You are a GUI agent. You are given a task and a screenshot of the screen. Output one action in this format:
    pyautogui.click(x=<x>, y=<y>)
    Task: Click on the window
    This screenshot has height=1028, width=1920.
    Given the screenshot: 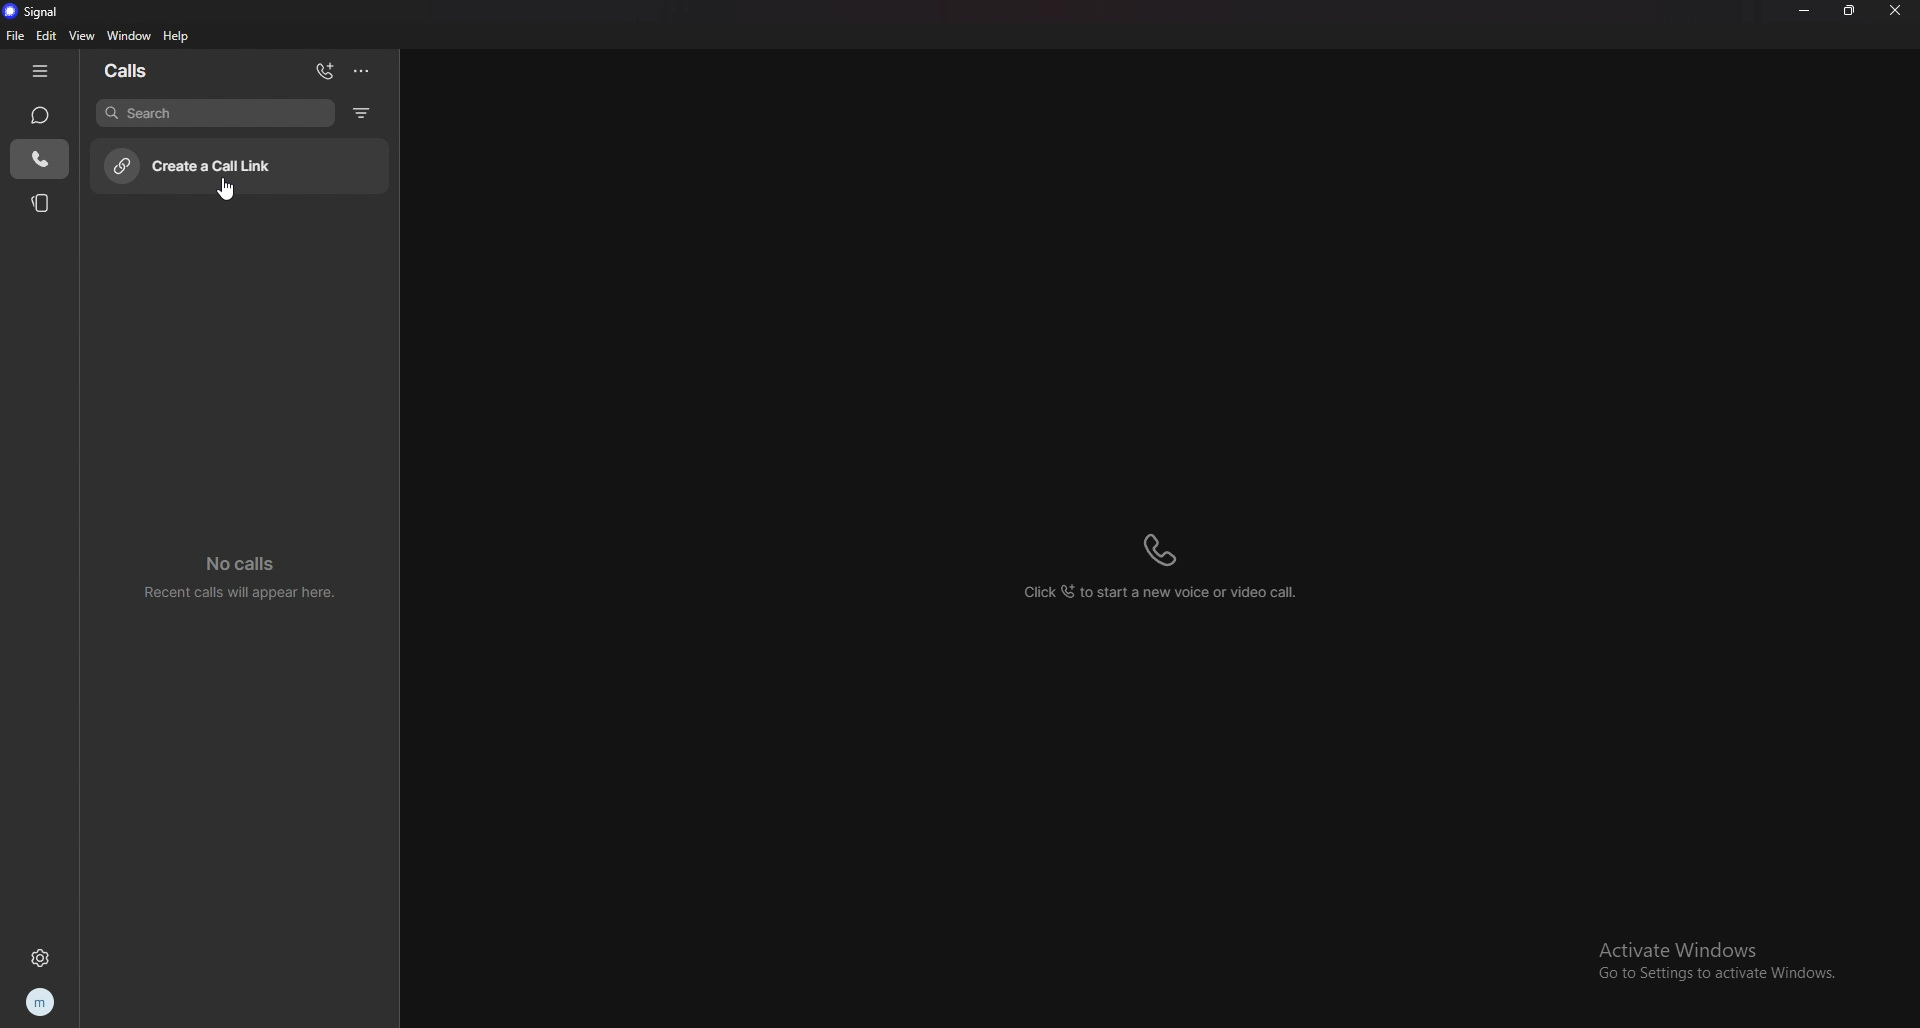 What is the action you would take?
    pyautogui.click(x=133, y=36)
    